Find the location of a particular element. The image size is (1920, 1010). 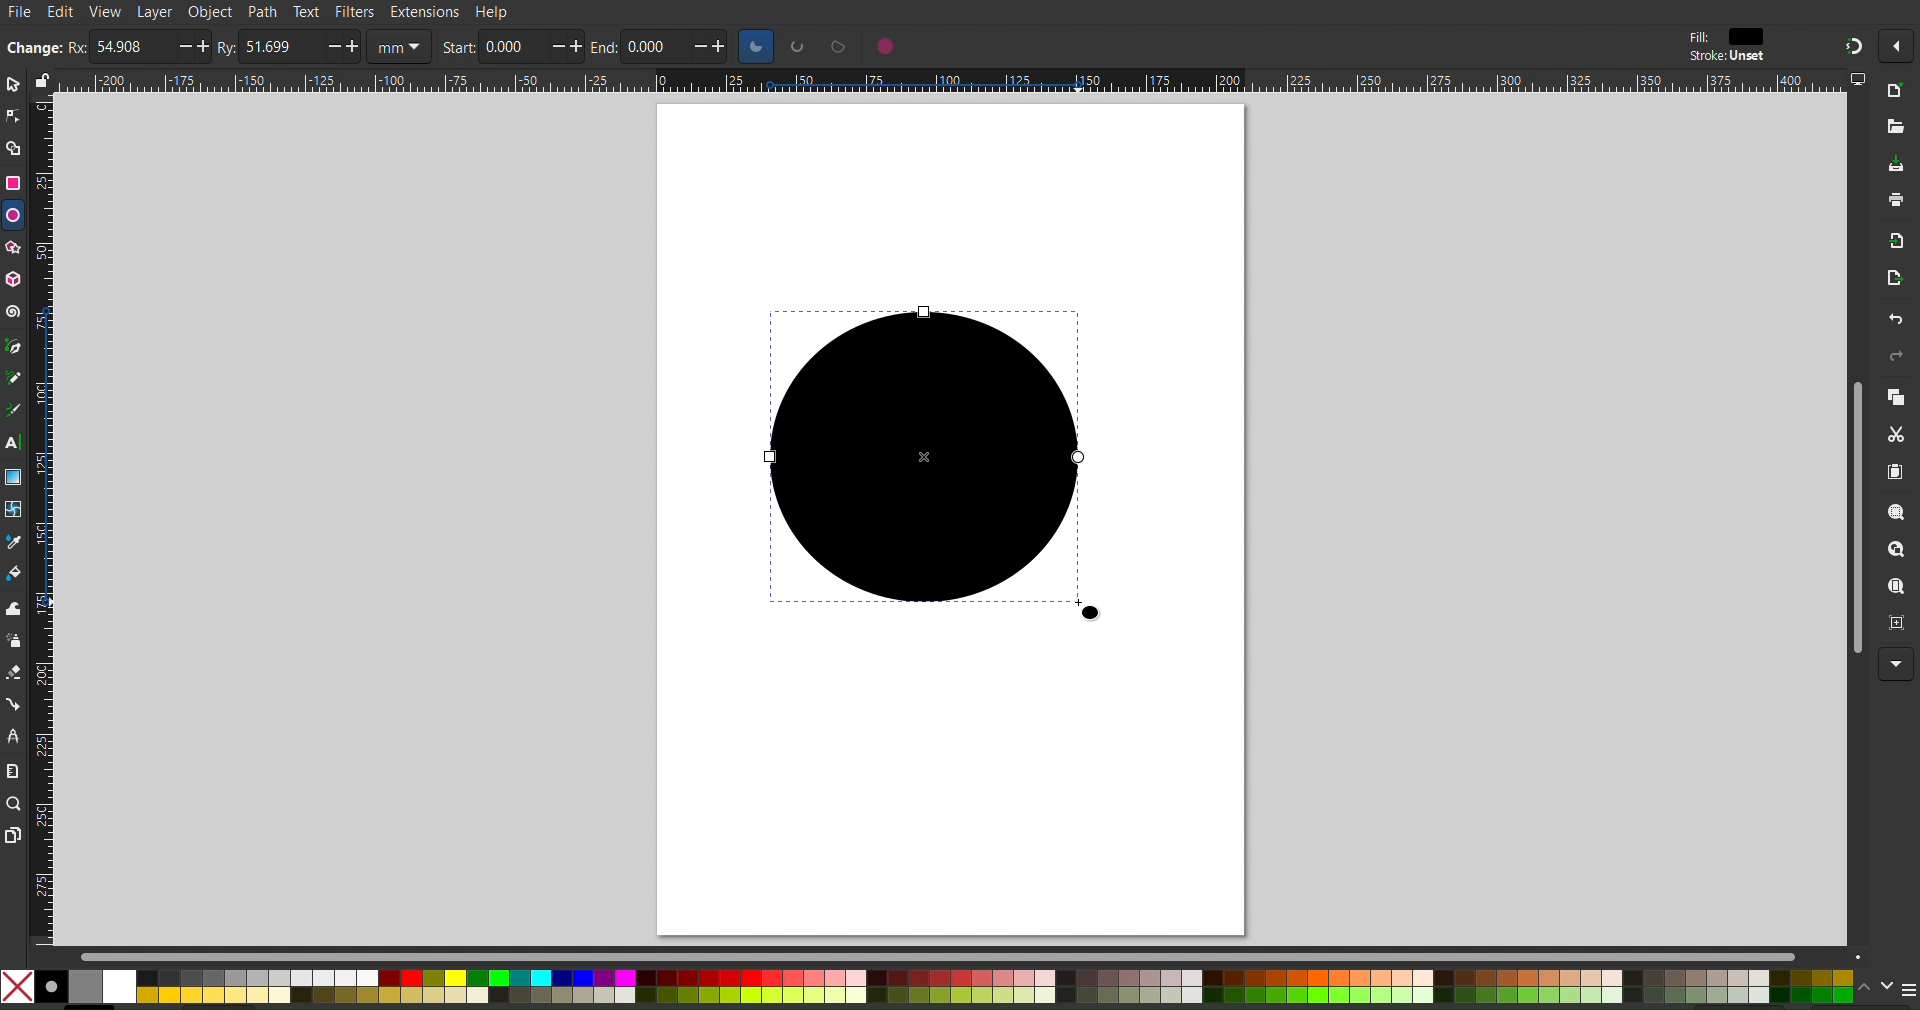

increase/decrease is located at coordinates (569, 47).